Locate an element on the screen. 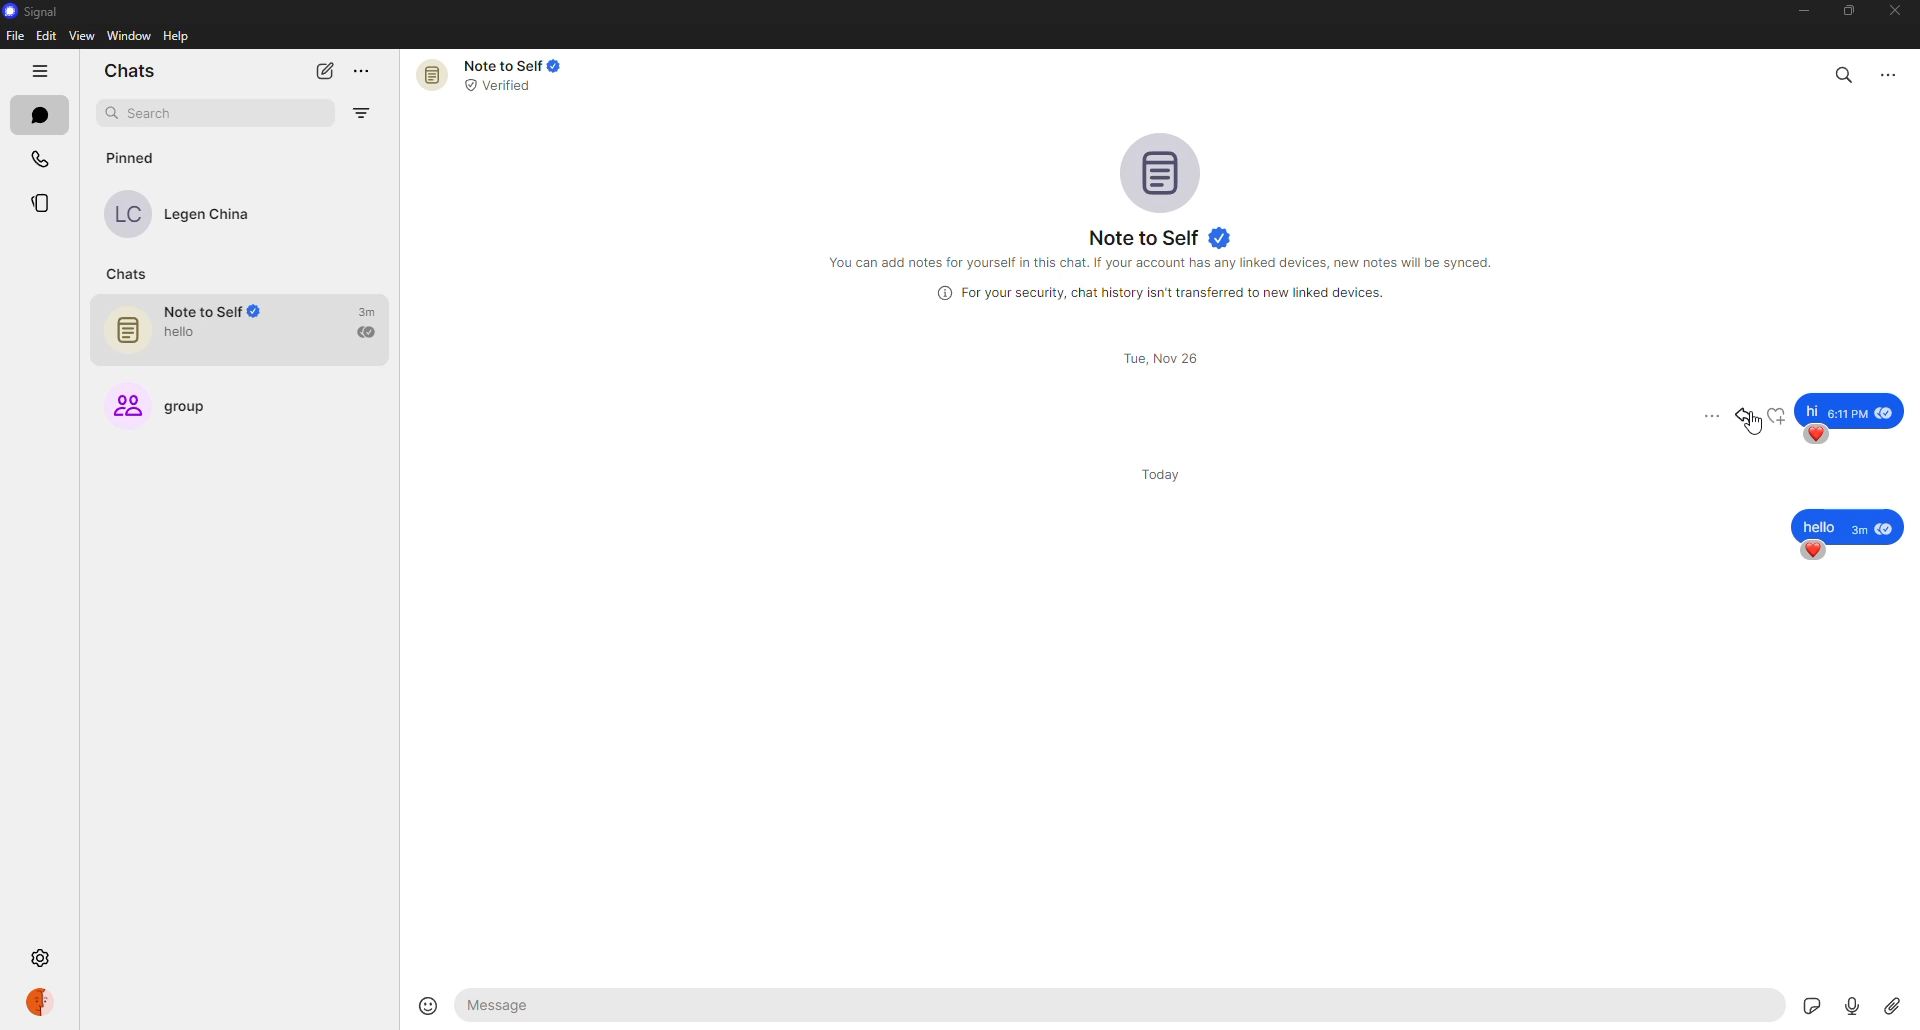  file is located at coordinates (16, 36).